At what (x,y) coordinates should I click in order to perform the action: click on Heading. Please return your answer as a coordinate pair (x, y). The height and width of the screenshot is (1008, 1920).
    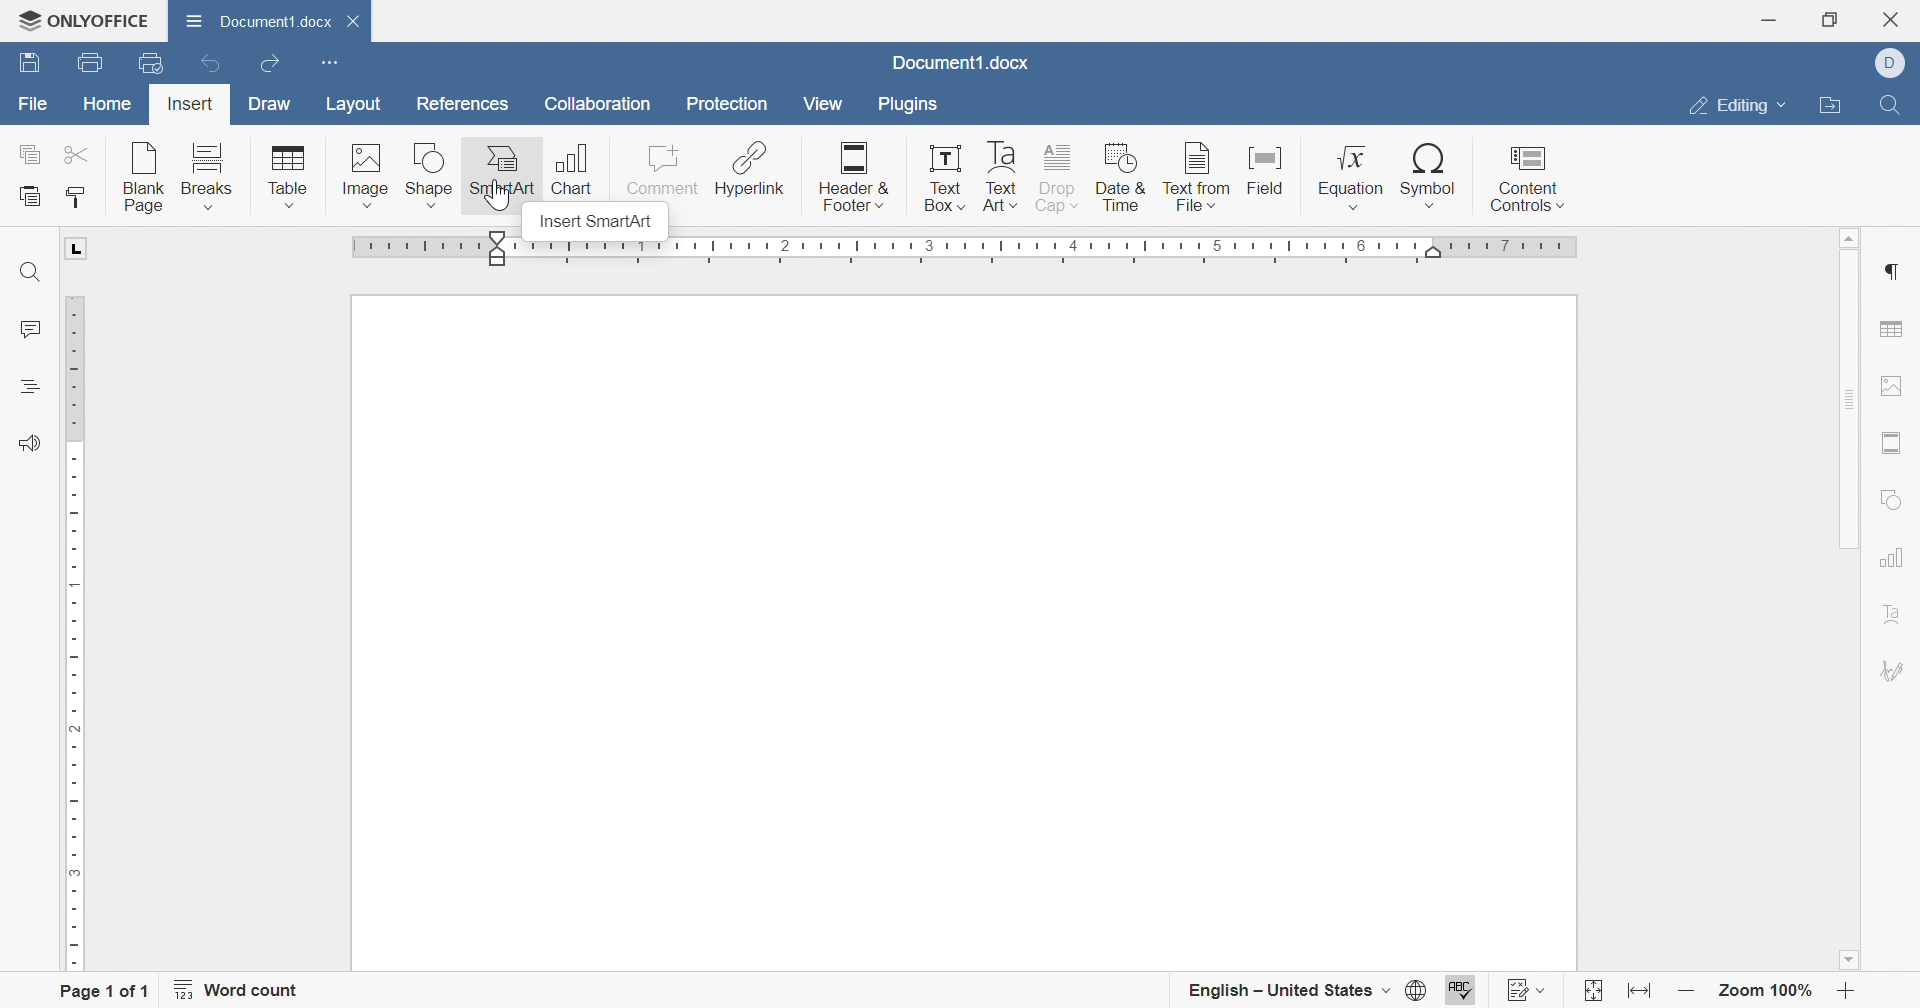
    Looking at the image, I should click on (27, 384).